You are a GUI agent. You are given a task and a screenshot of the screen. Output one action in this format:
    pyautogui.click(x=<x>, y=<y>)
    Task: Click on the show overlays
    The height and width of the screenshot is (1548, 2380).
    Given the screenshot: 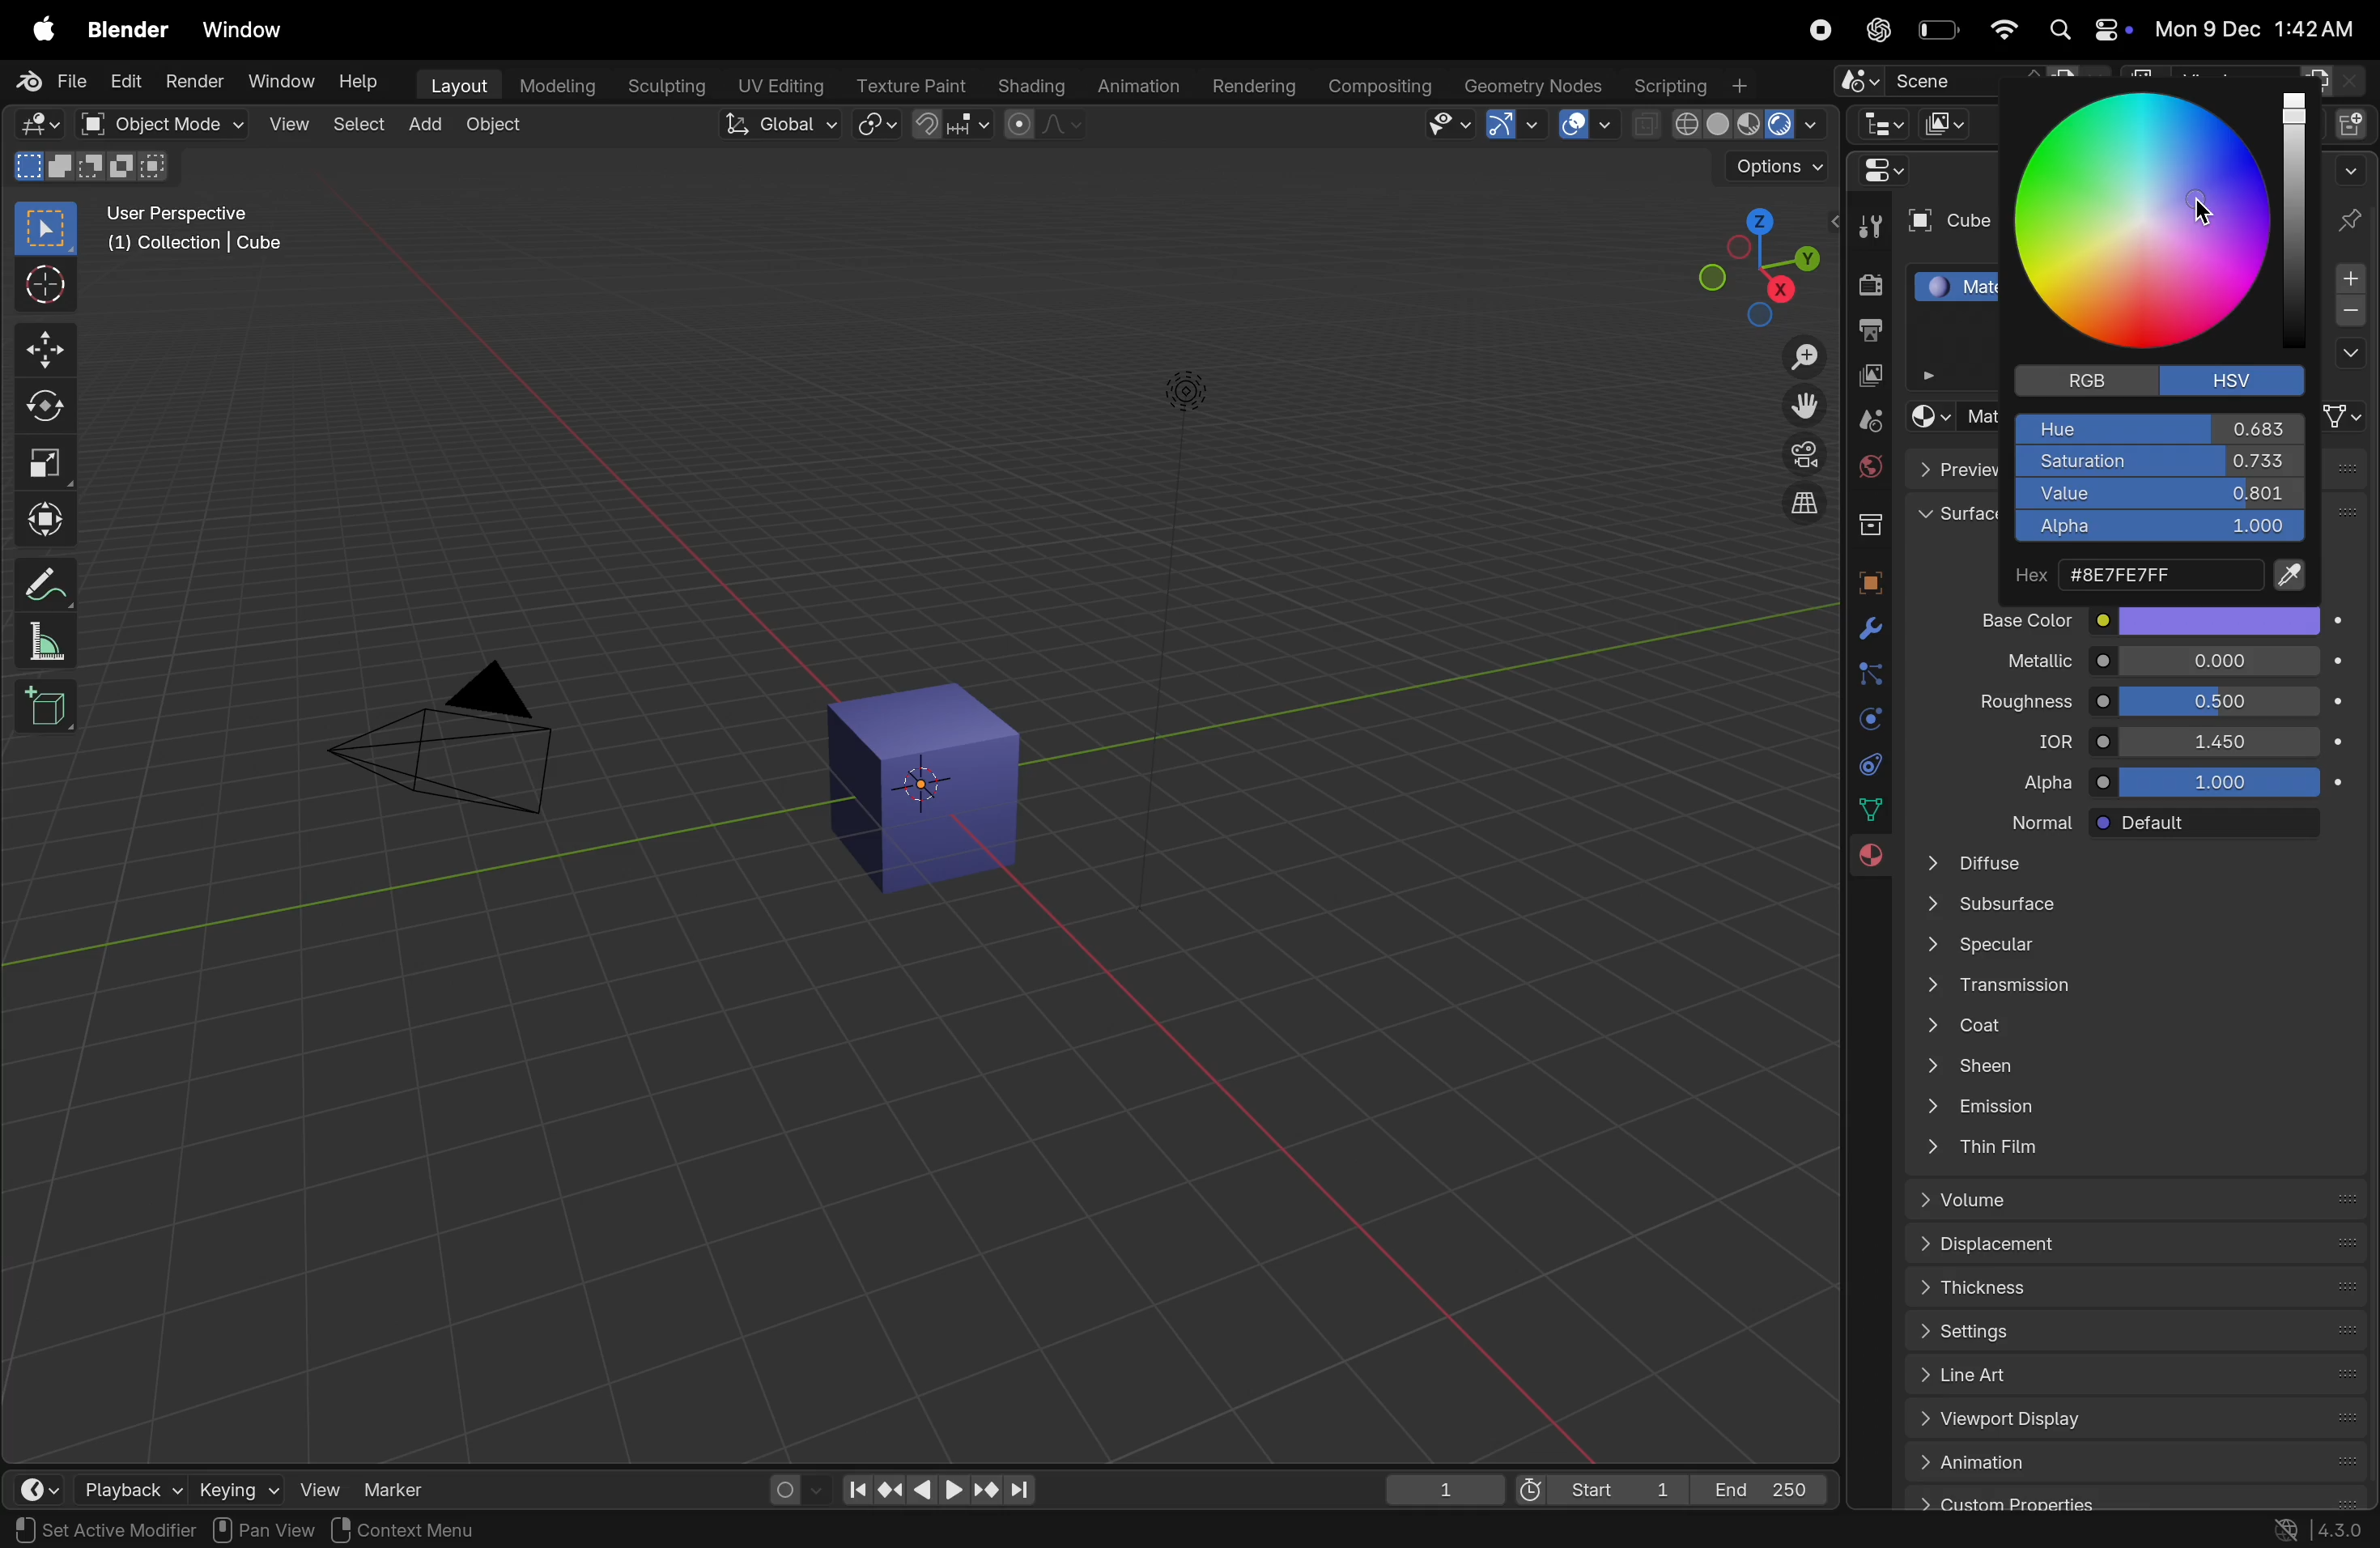 What is the action you would take?
    pyautogui.click(x=1589, y=125)
    